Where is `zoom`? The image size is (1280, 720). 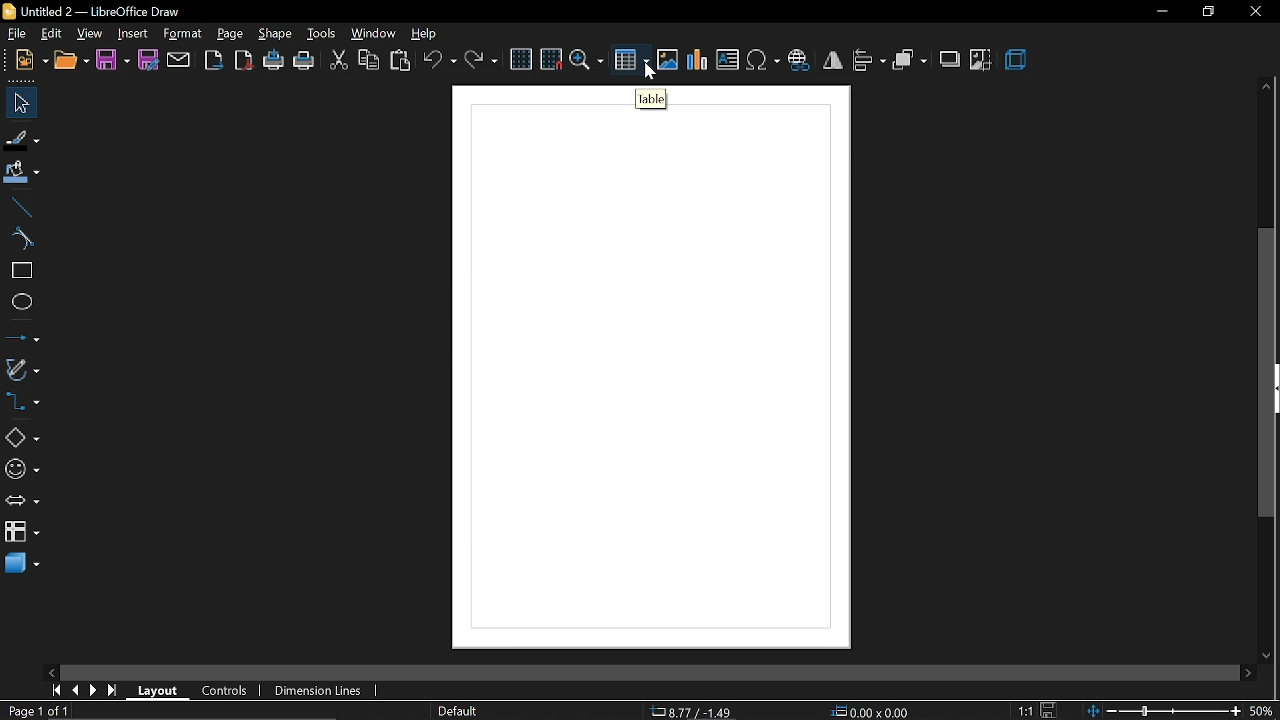
zoom is located at coordinates (587, 60).